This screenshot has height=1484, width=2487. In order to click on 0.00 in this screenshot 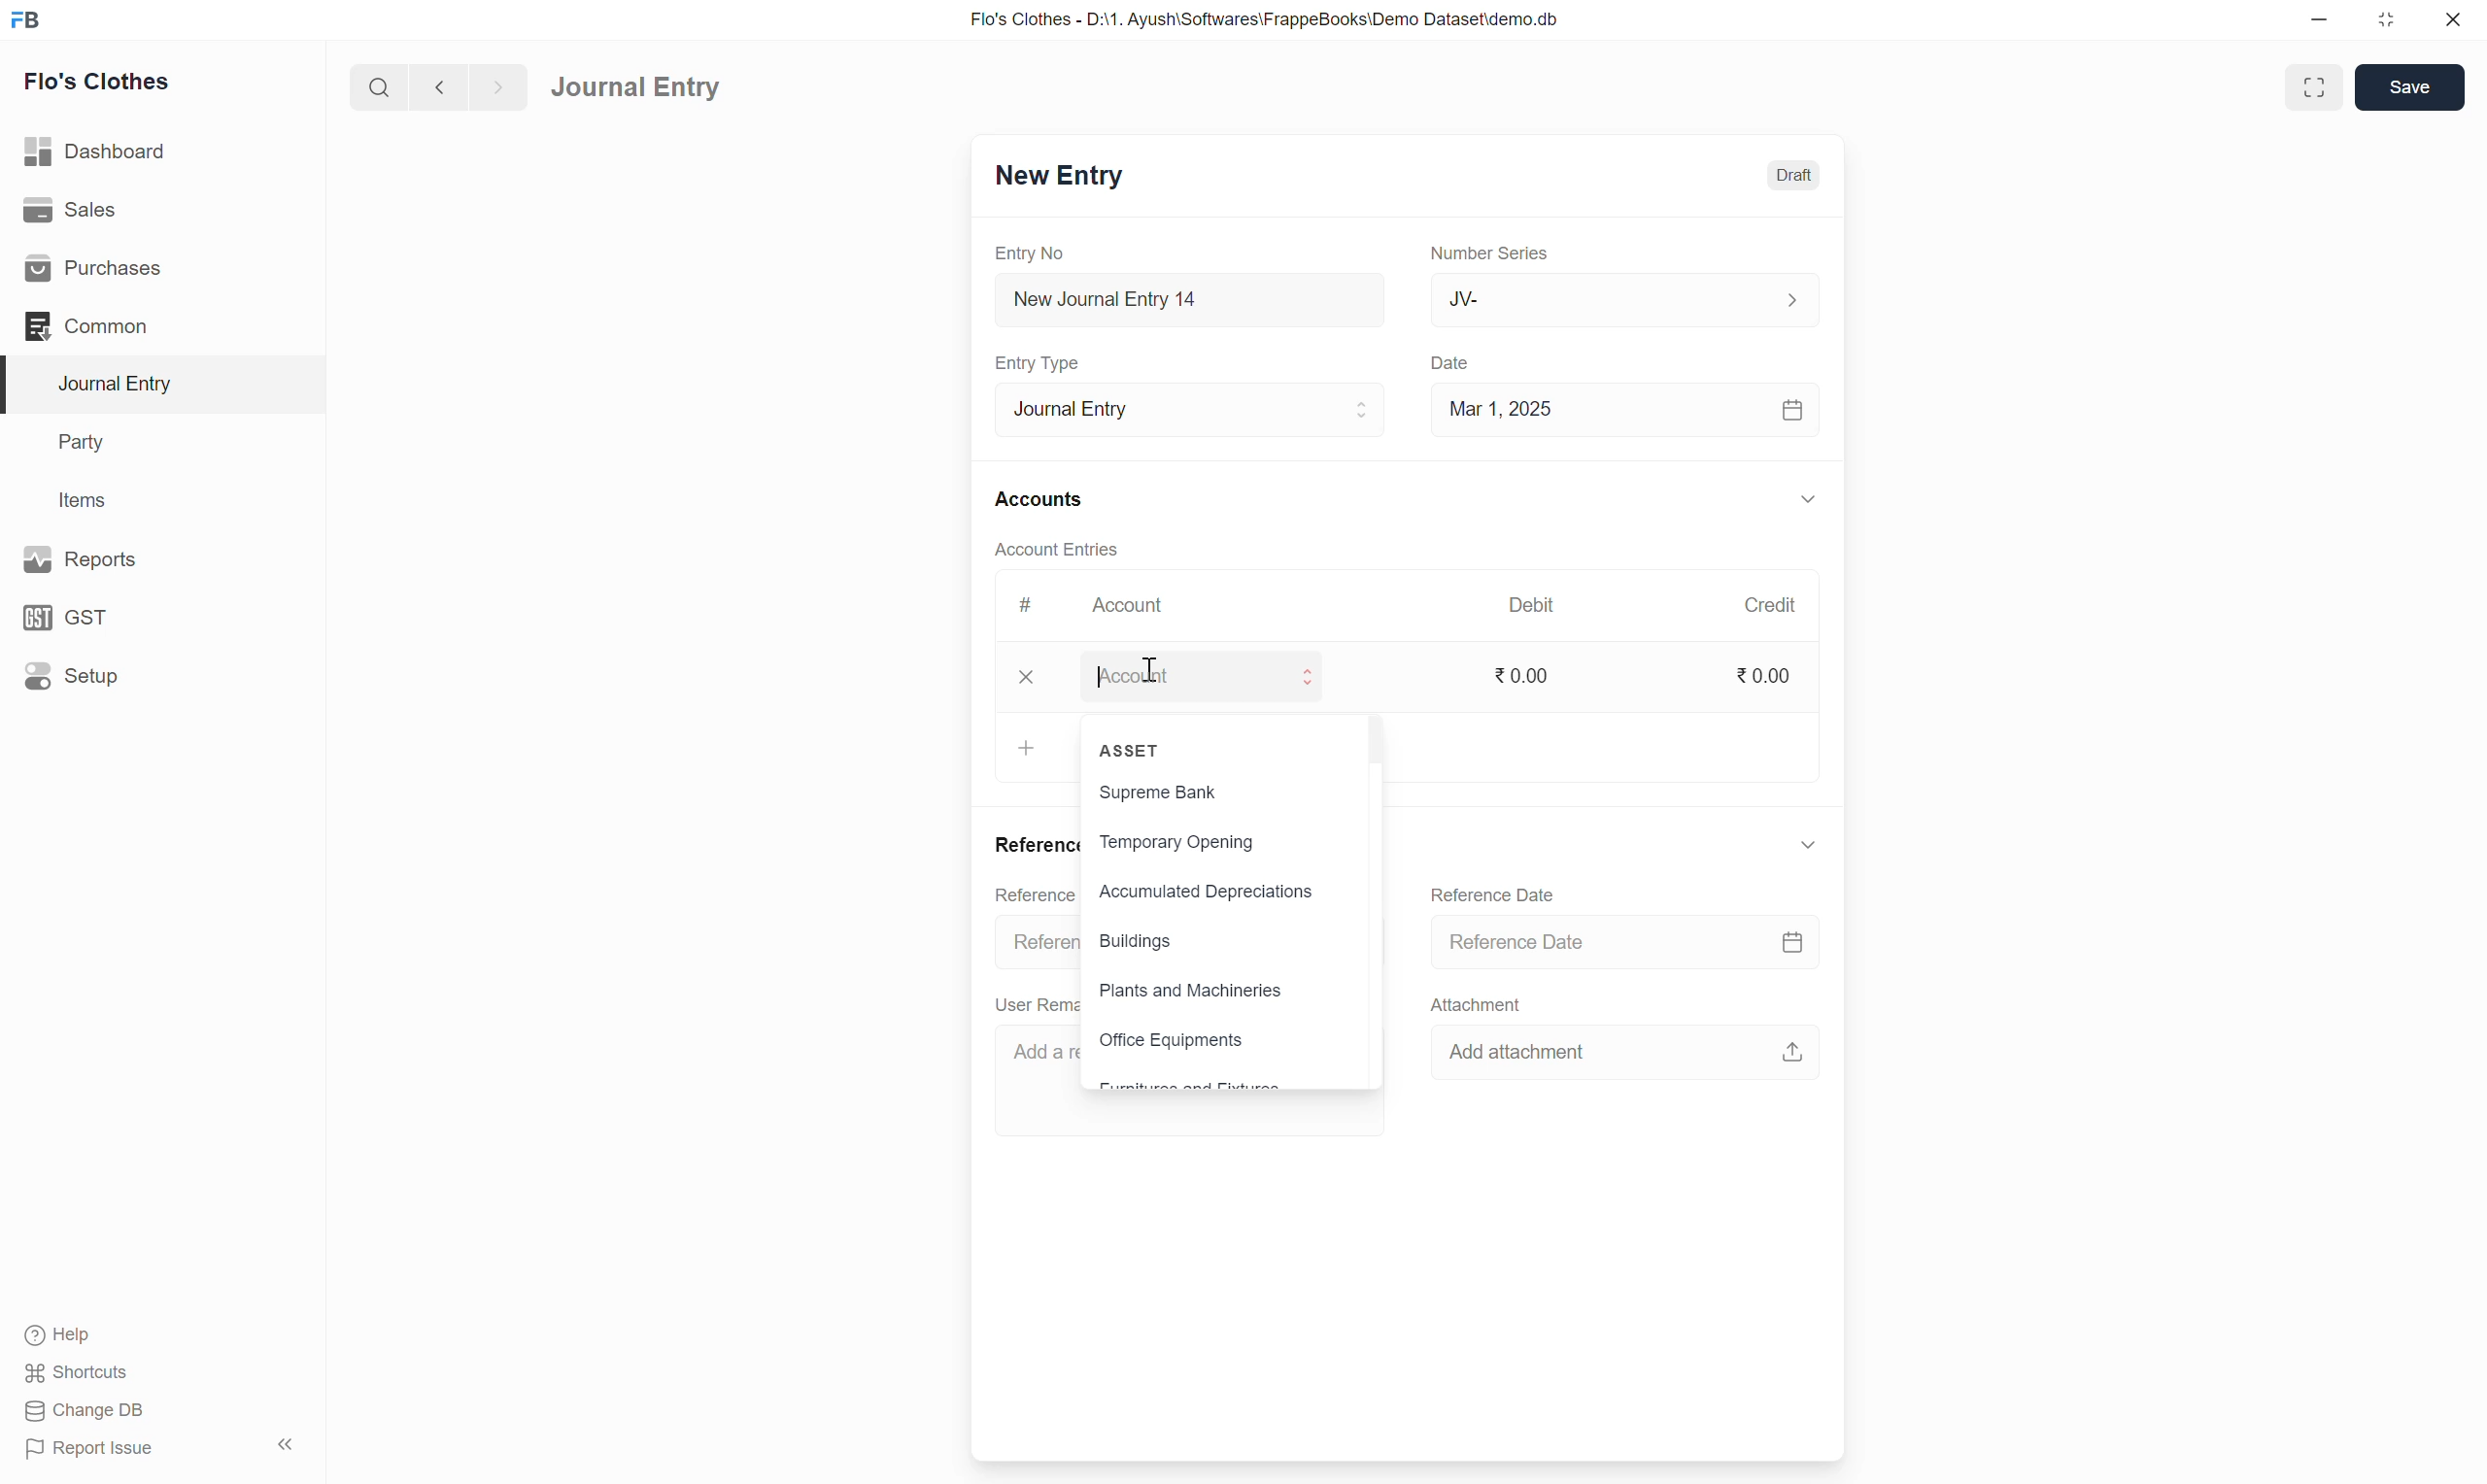, I will do `click(1525, 675)`.